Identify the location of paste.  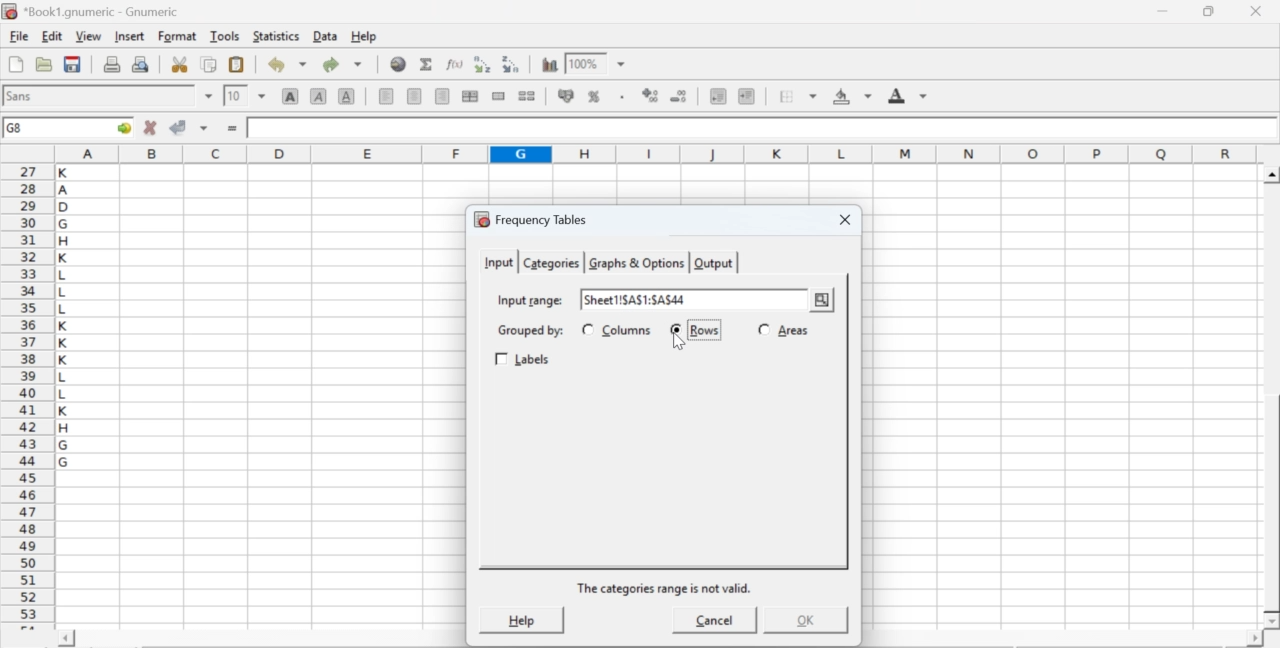
(238, 65).